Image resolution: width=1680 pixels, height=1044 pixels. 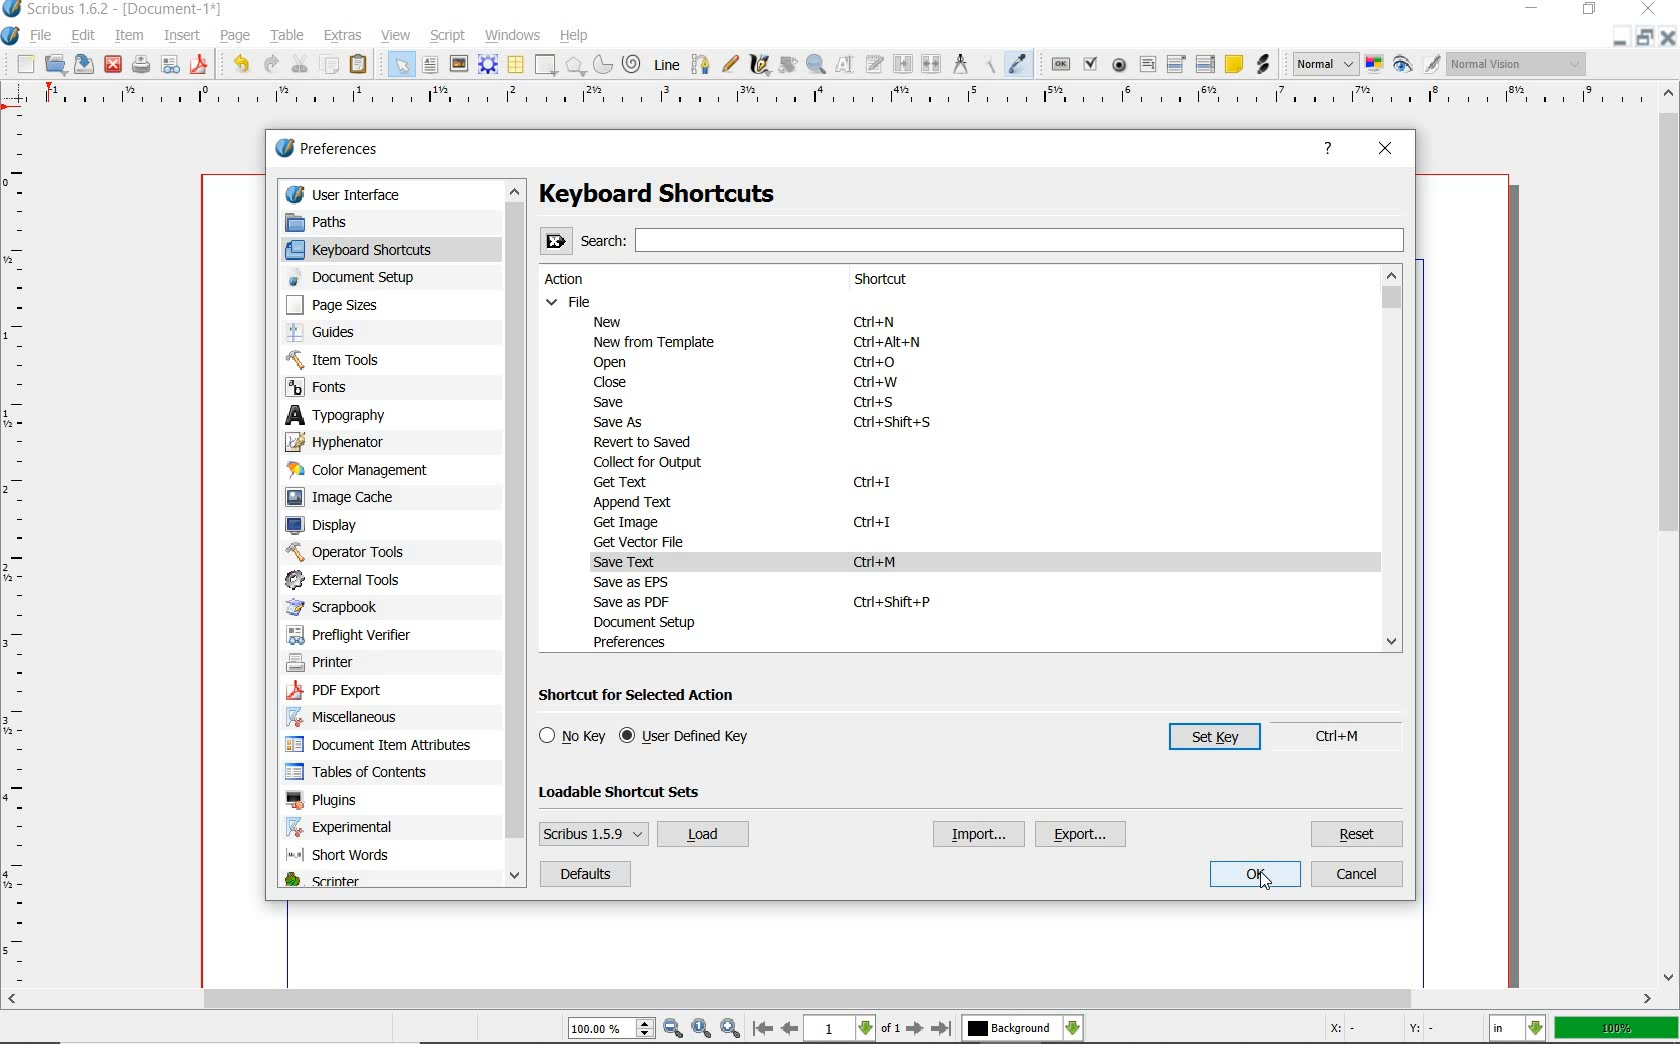 What do you see at coordinates (341, 607) in the screenshot?
I see `scrapbook` at bounding box center [341, 607].